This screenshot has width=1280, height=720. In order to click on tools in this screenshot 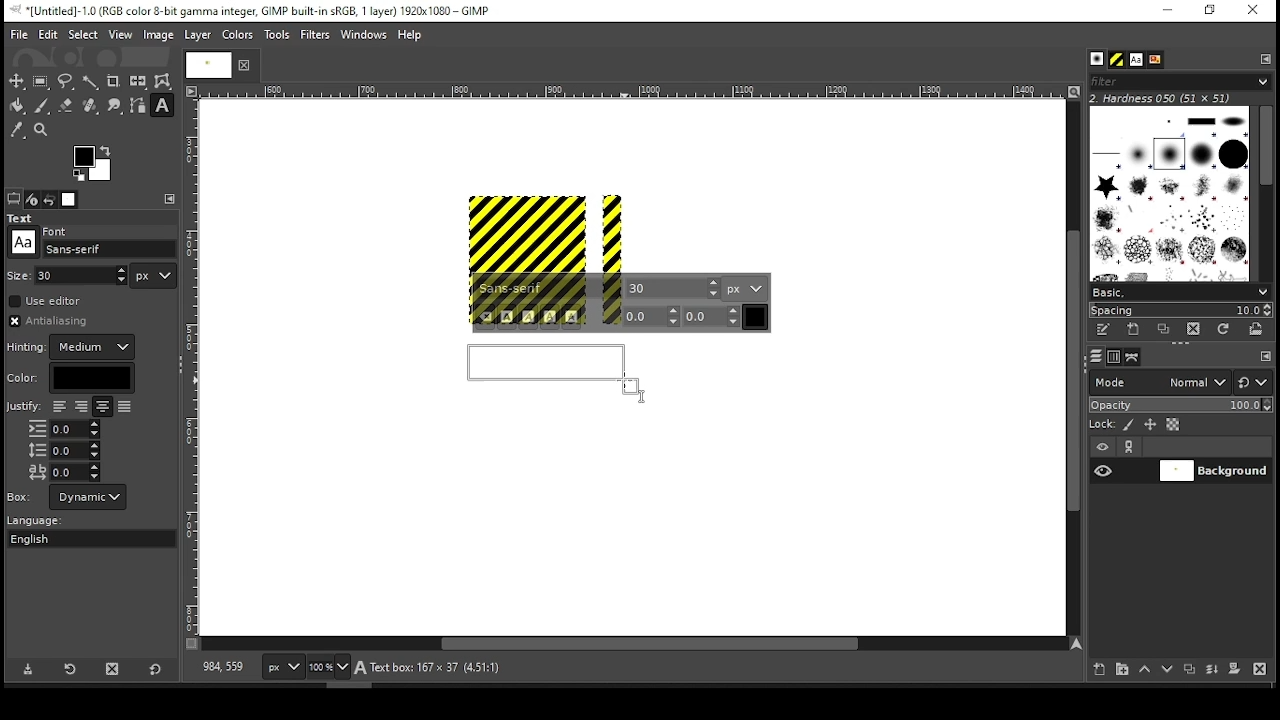, I will do `click(279, 36)`.